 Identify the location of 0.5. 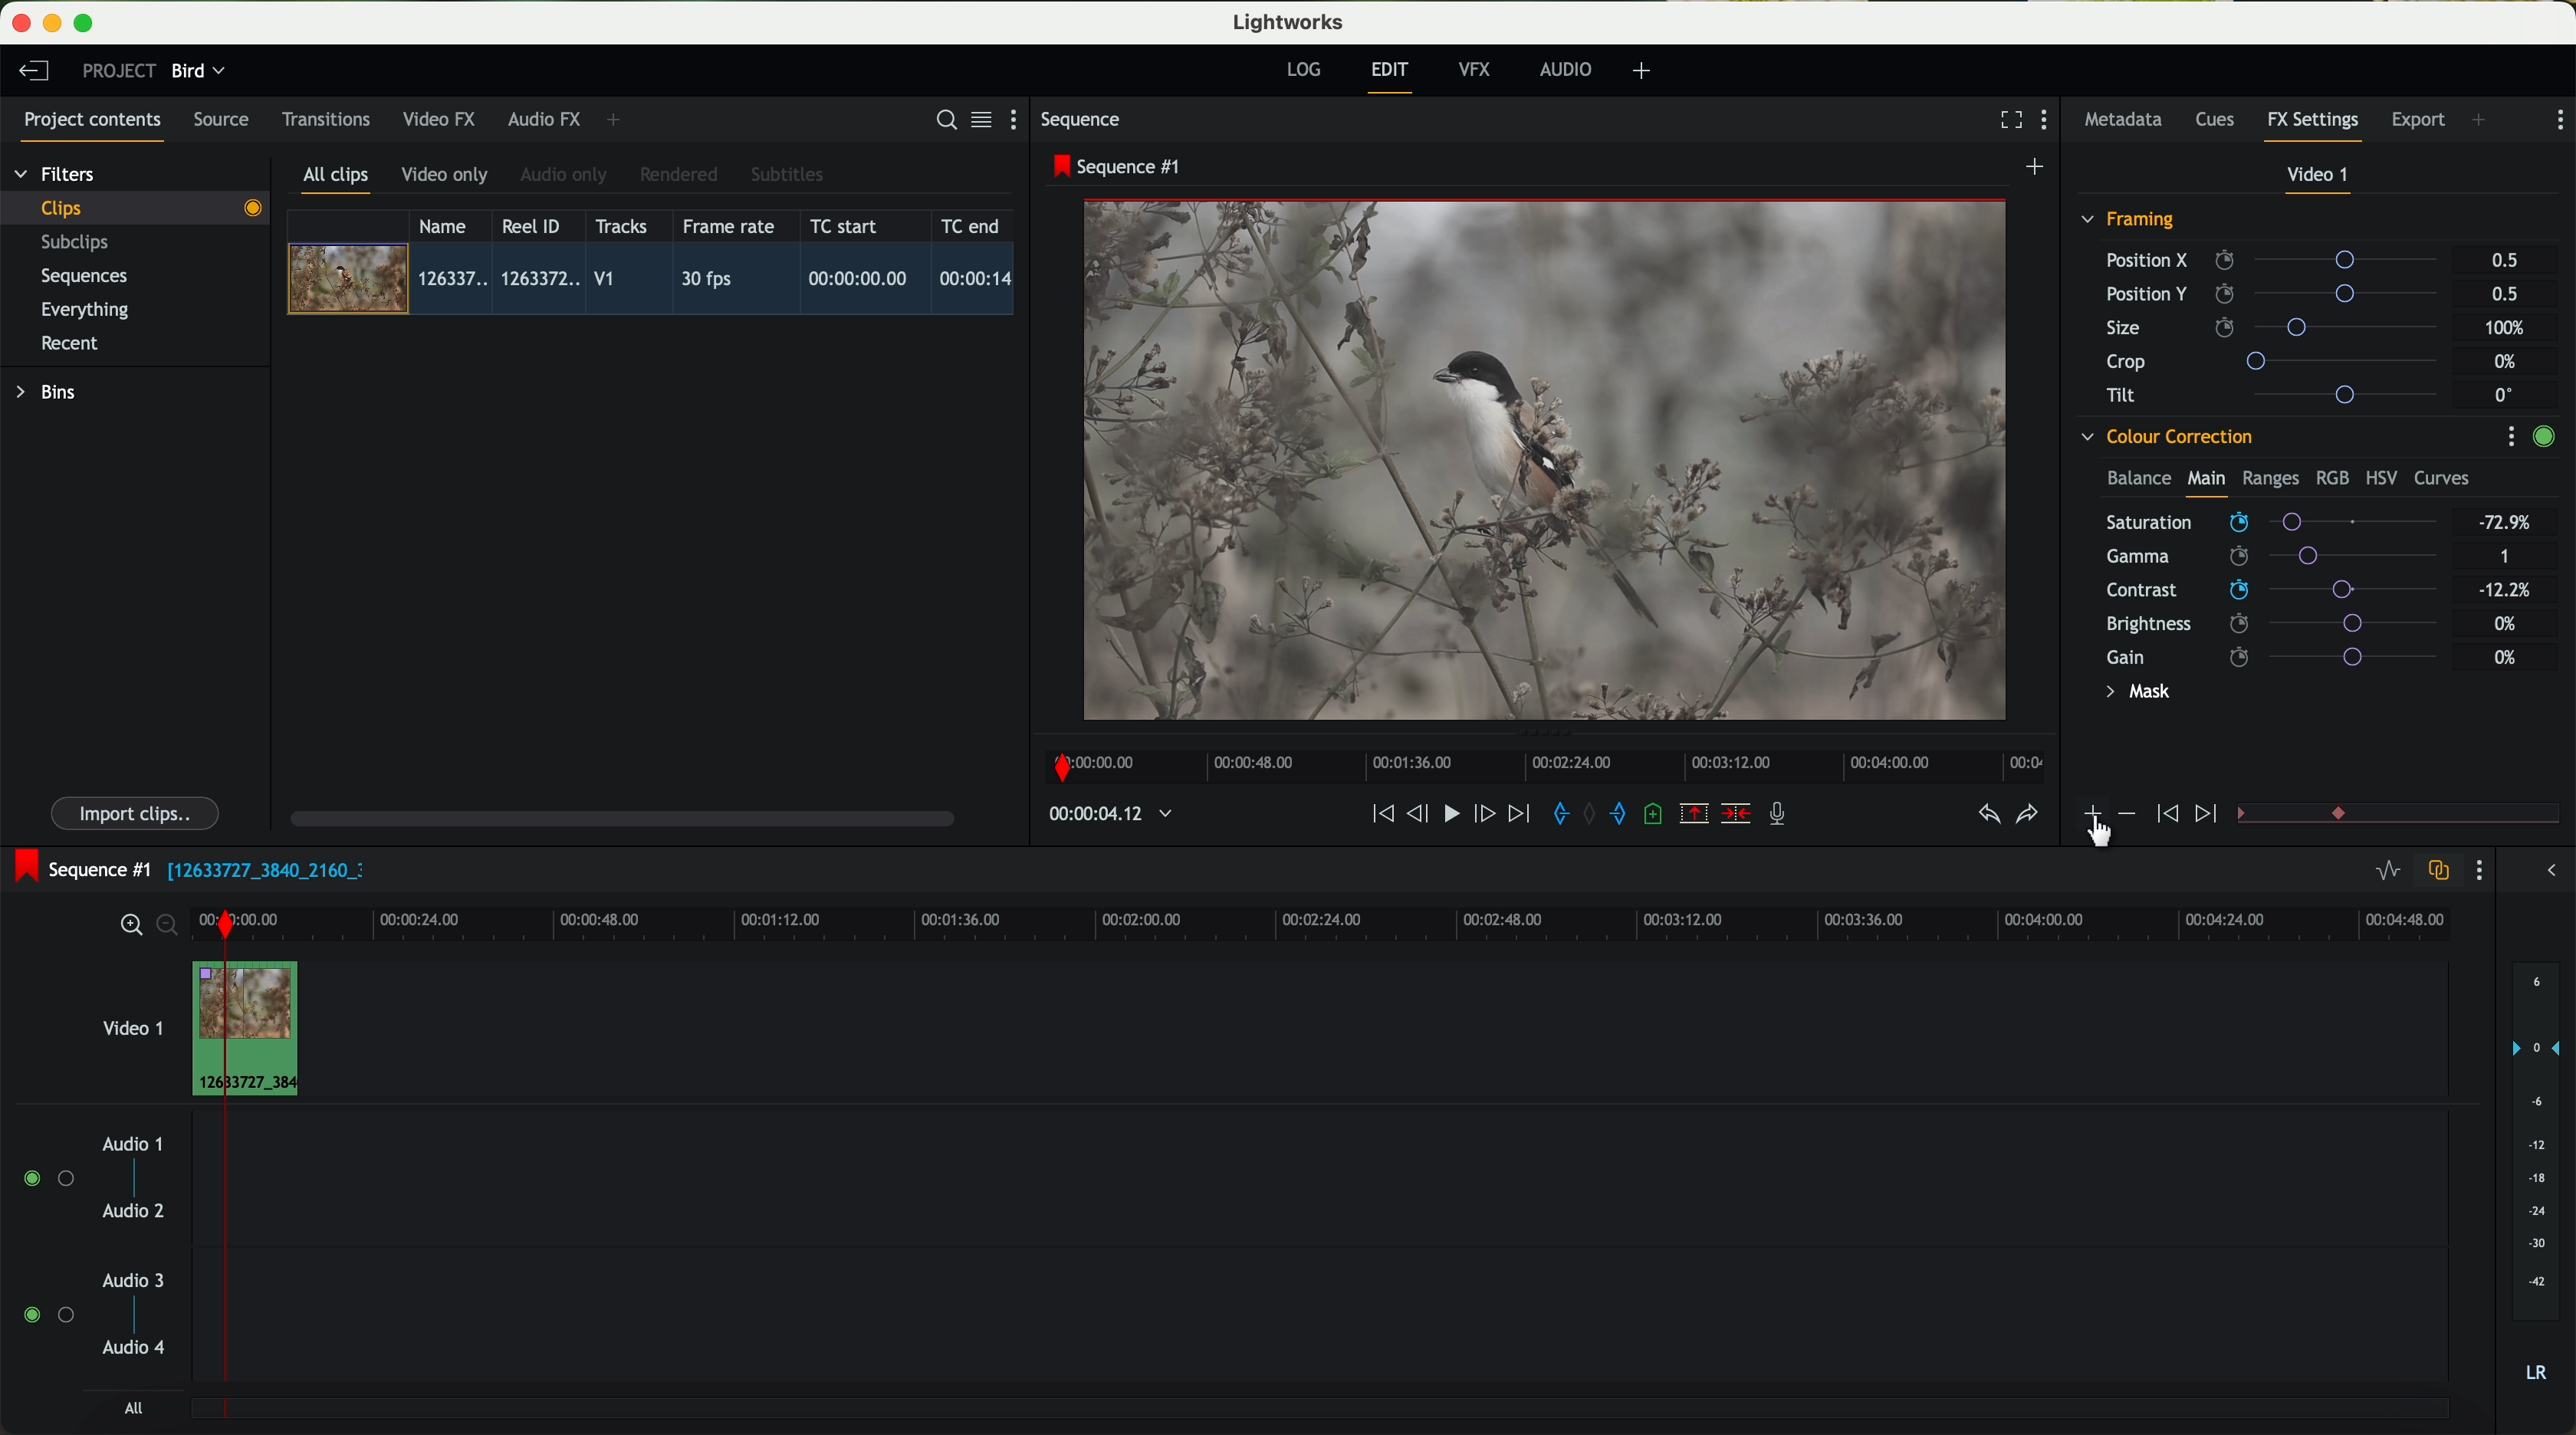
(2505, 261).